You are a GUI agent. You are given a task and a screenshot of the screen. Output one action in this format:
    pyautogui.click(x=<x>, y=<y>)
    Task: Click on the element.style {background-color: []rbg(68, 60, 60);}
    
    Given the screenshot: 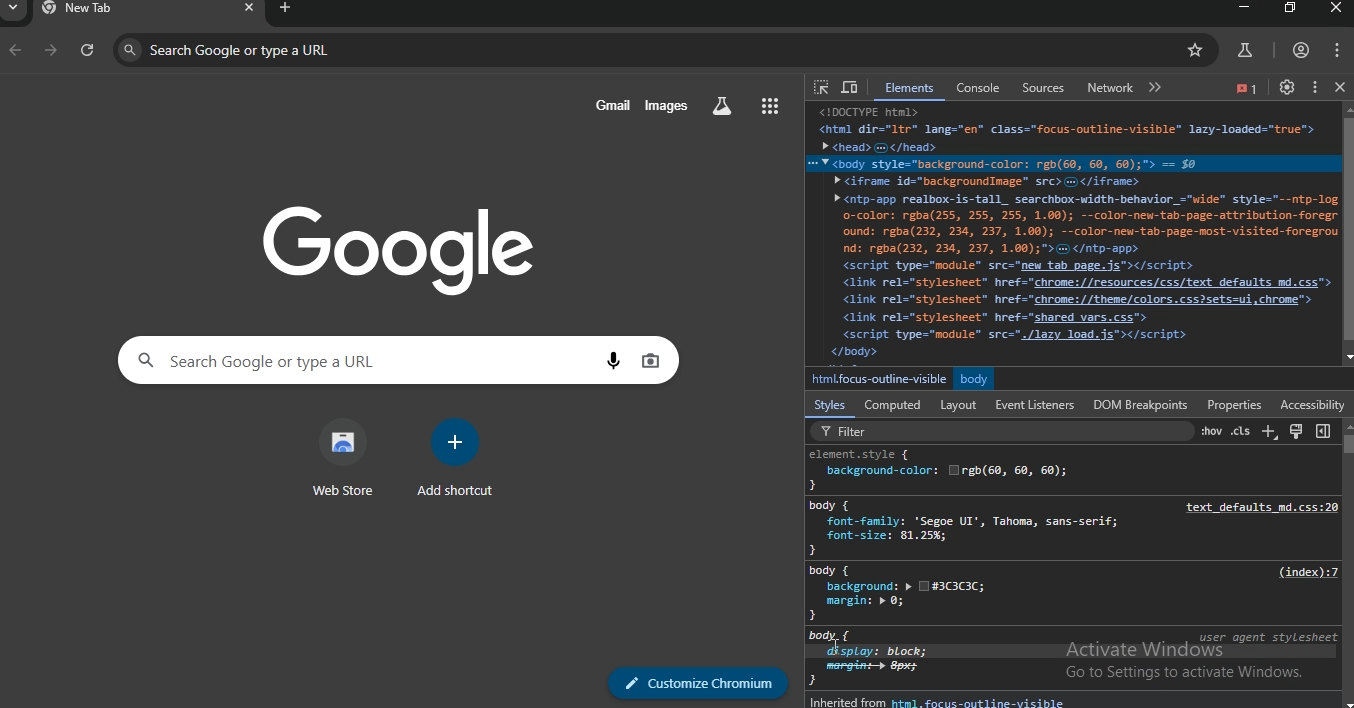 What is the action you would take?
    pyautogui.click(x=944, y=472)
    